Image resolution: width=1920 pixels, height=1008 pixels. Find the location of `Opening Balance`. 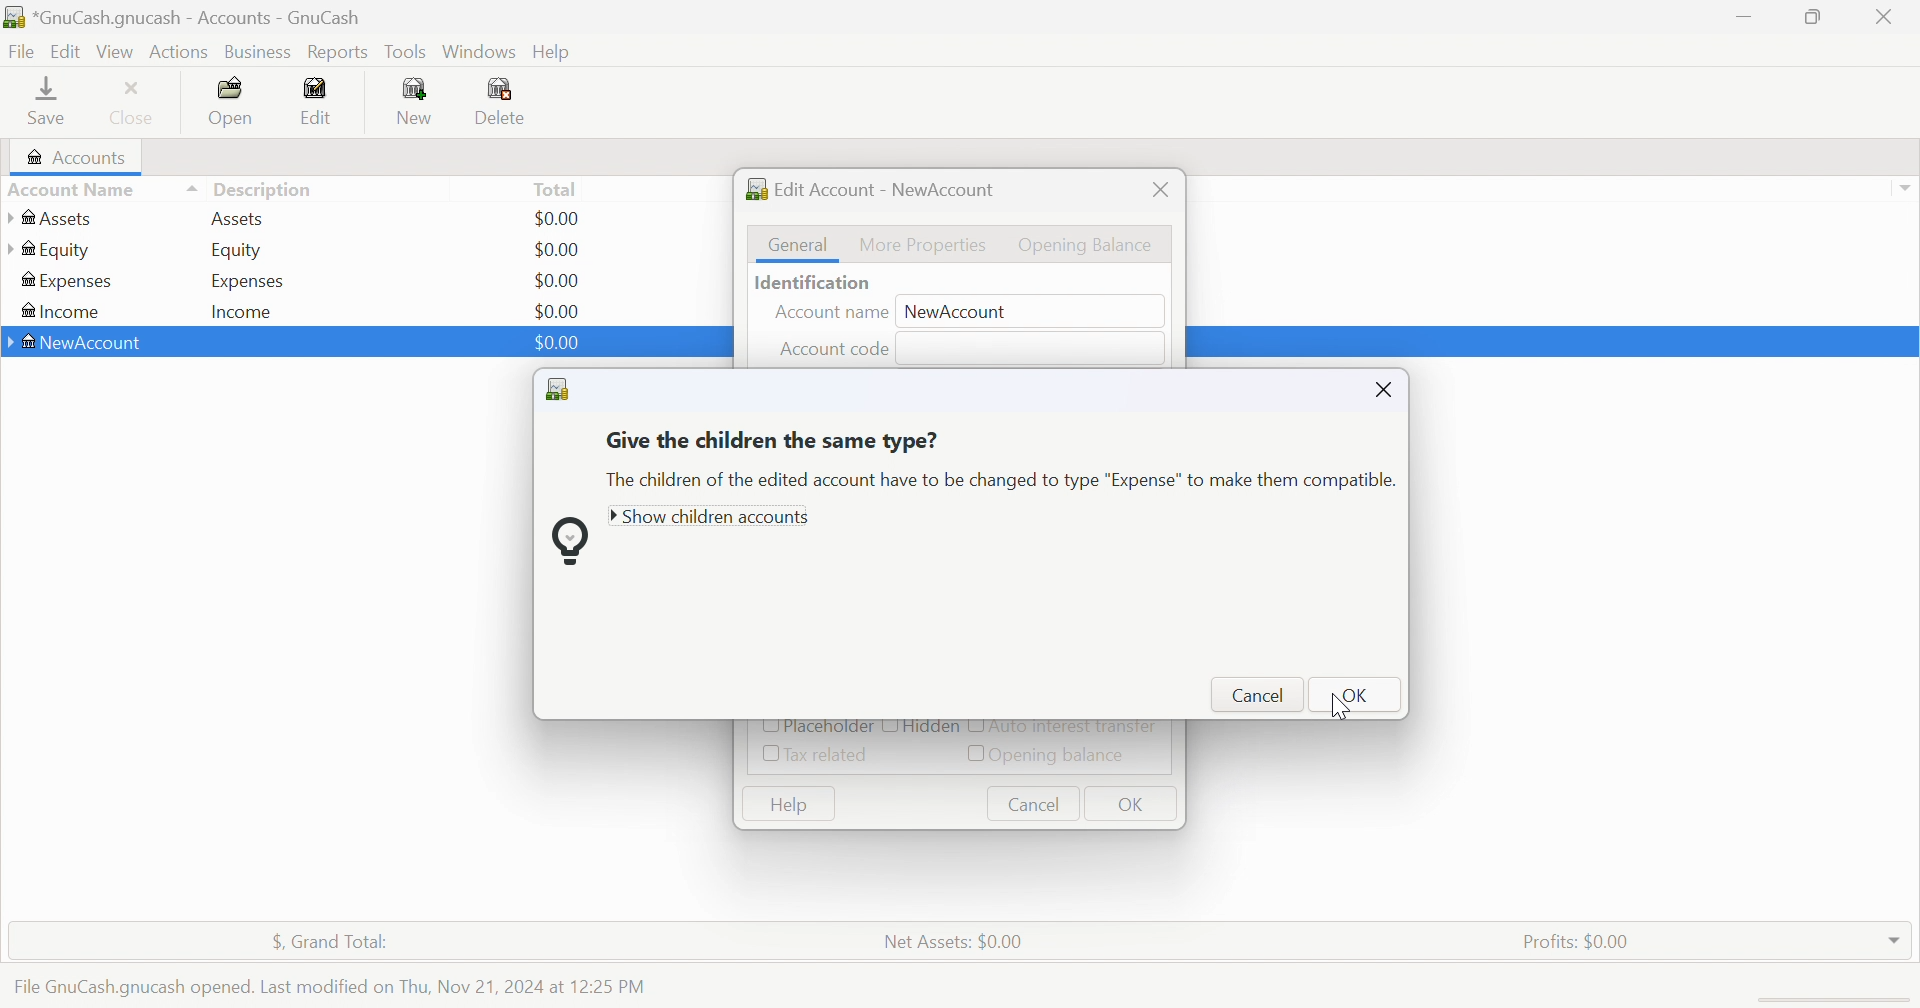

Opening Balance is located at coordinates (1088, 245).